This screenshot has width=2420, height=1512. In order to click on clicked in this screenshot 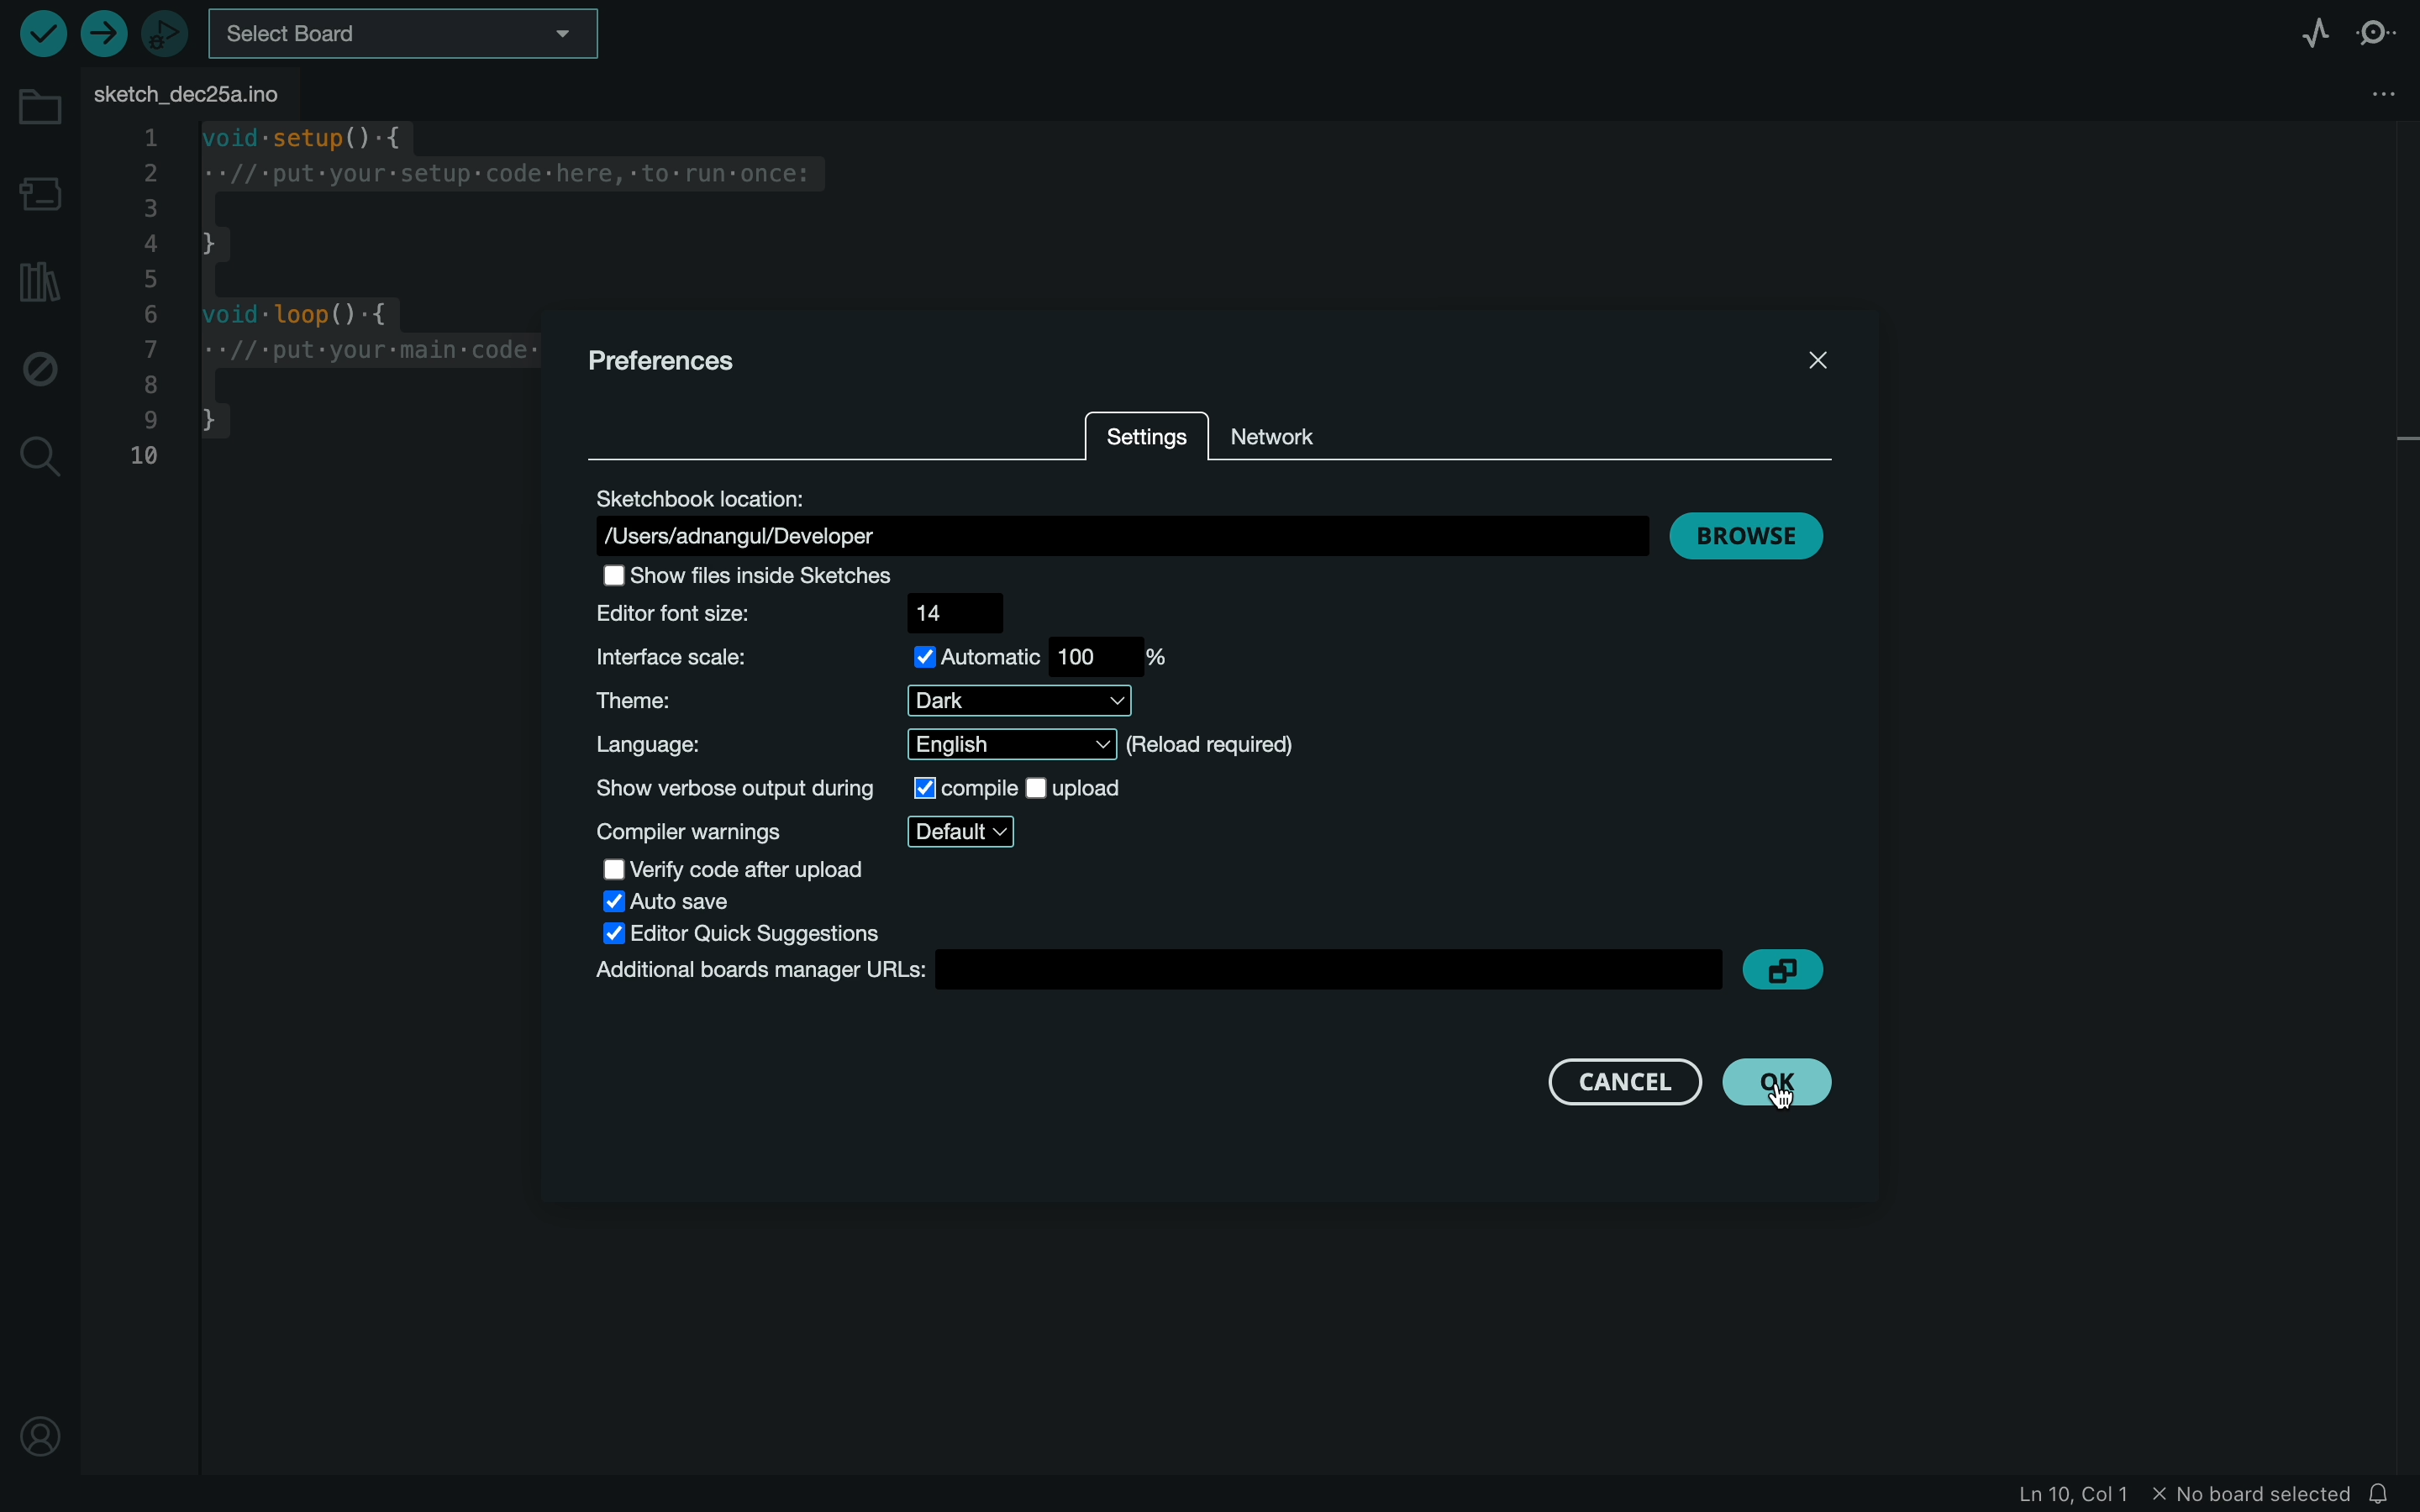, I will do `click(1778, 1081)`.